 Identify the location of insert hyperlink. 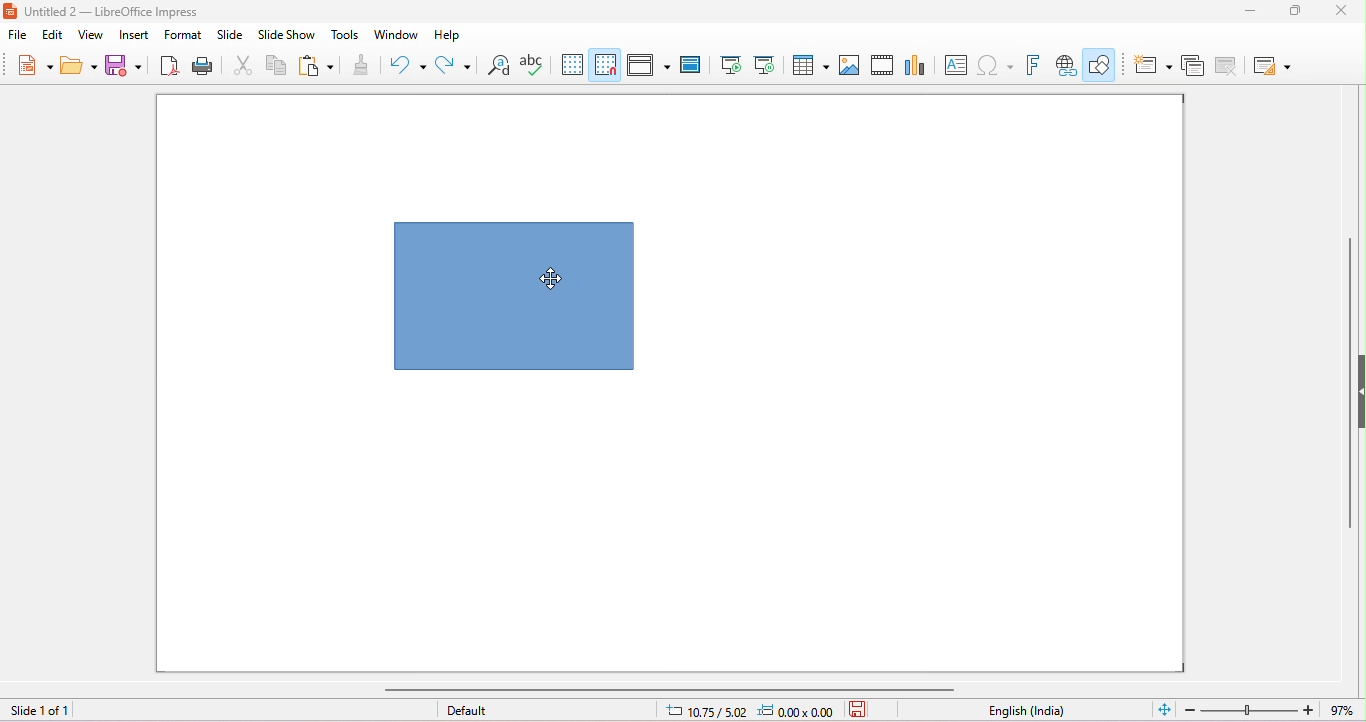
(1067, 65).